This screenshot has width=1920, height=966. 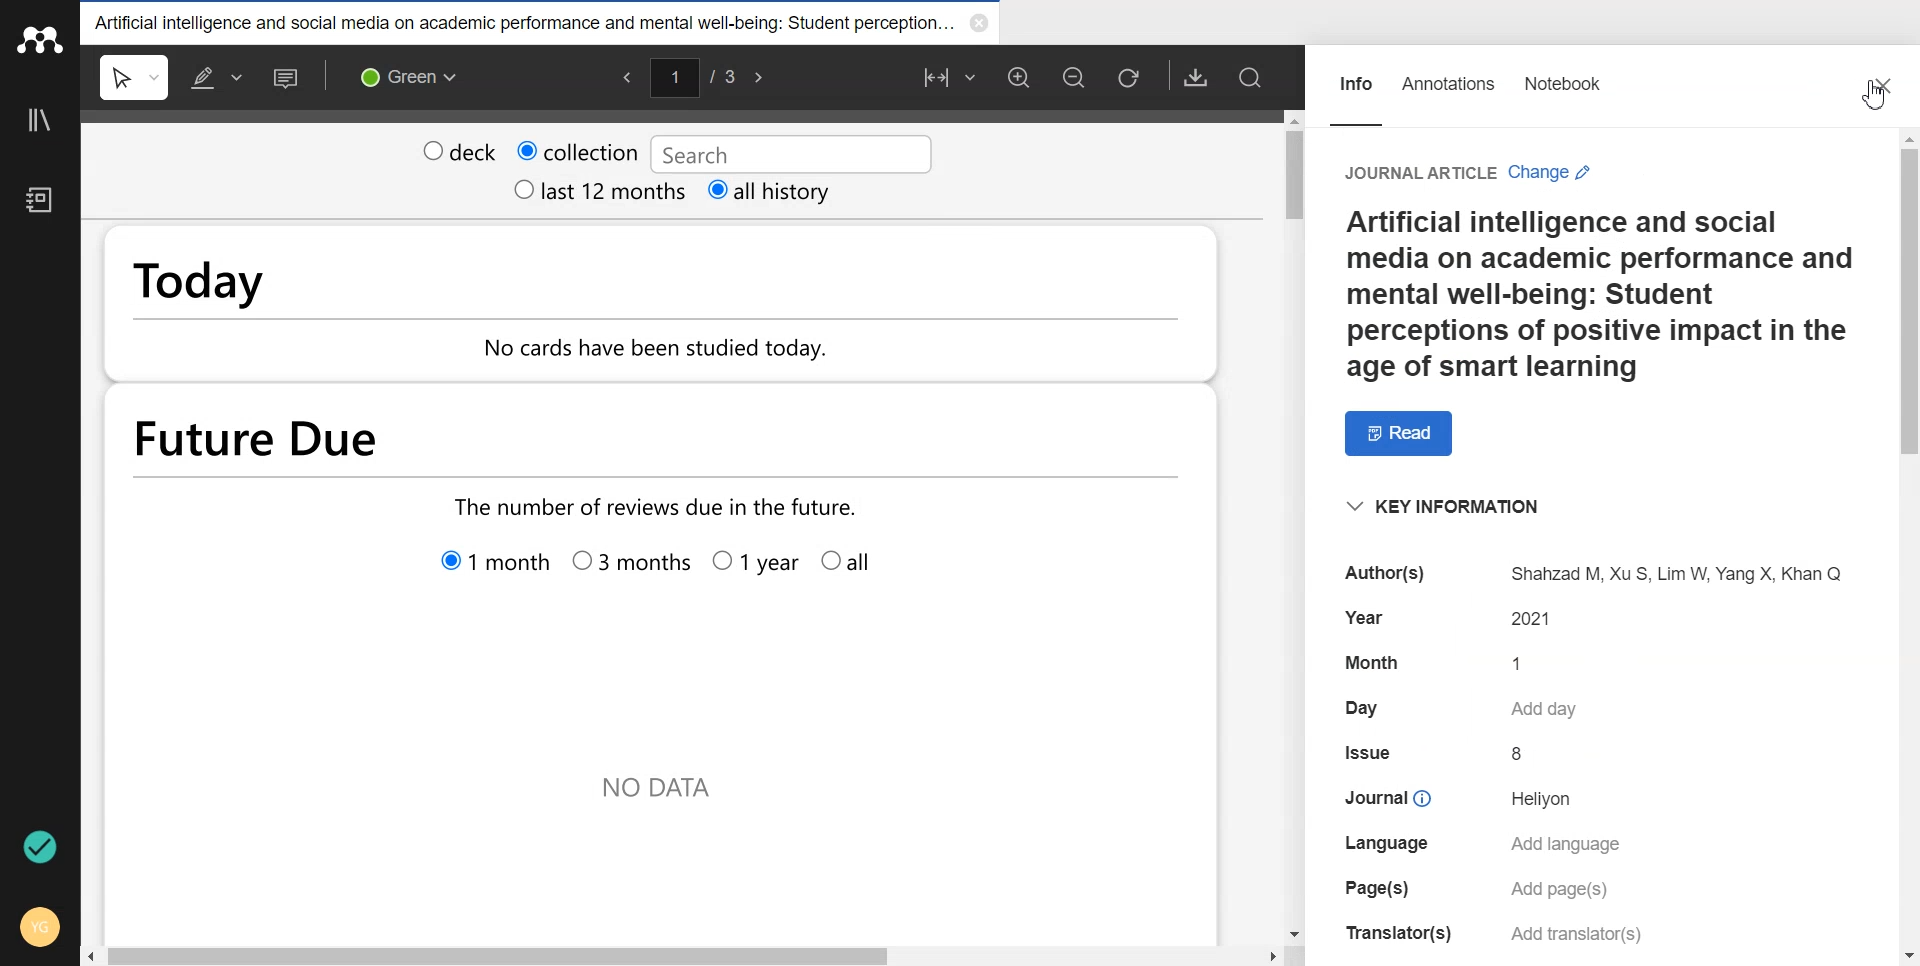 I want to click on Artificial intelligence and social media on academic performance and mental well-being: Student perception..., so click(x=527, y=21).